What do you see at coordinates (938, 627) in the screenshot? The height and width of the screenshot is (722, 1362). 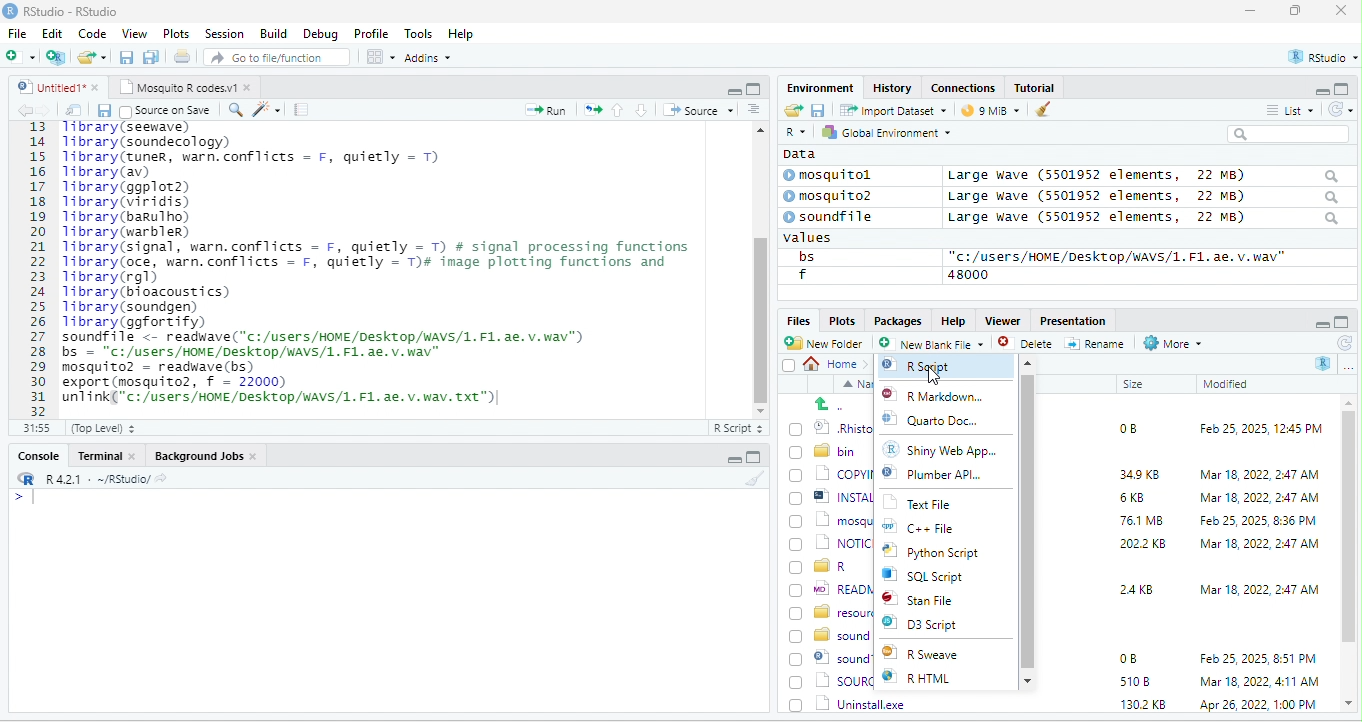 I see `D3 Script` at bounding box center [938, 627].